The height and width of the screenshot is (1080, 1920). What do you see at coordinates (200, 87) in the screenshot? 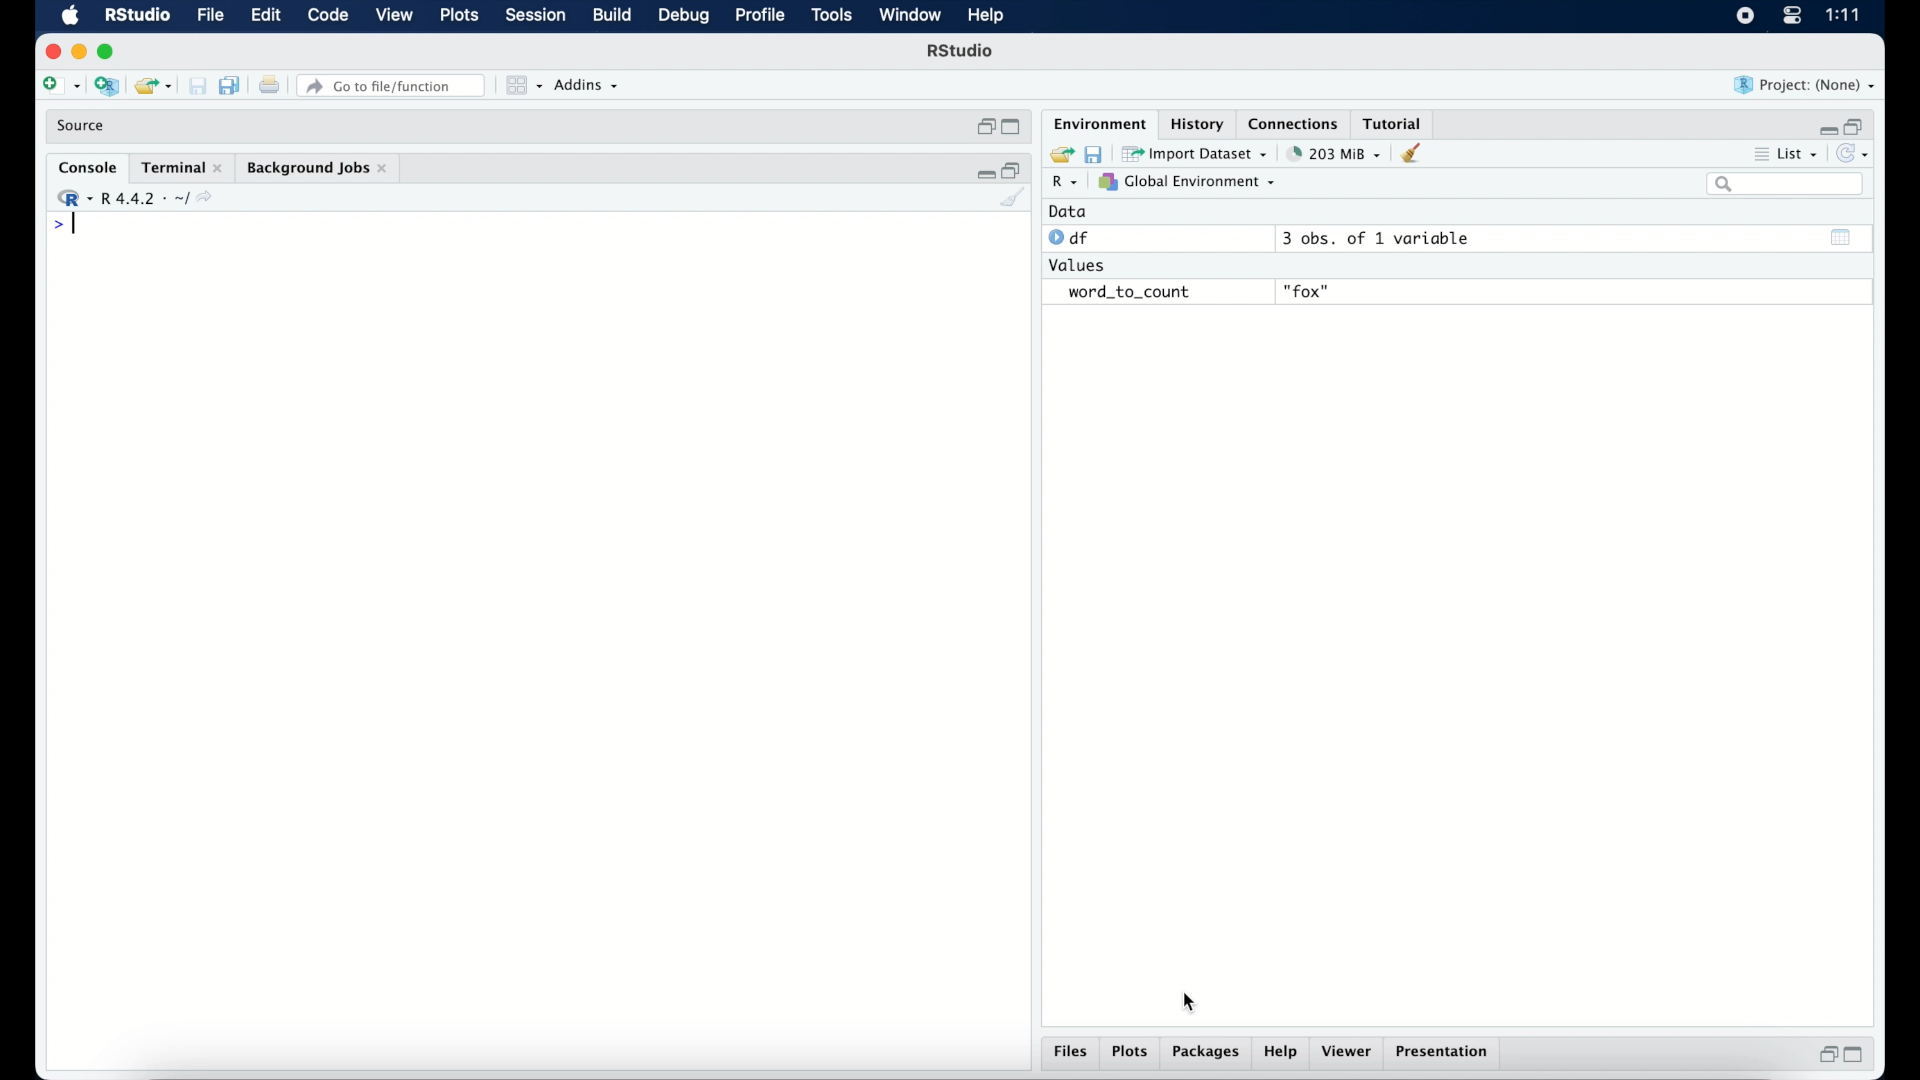
I see `save` at bounding box center [200, 87].